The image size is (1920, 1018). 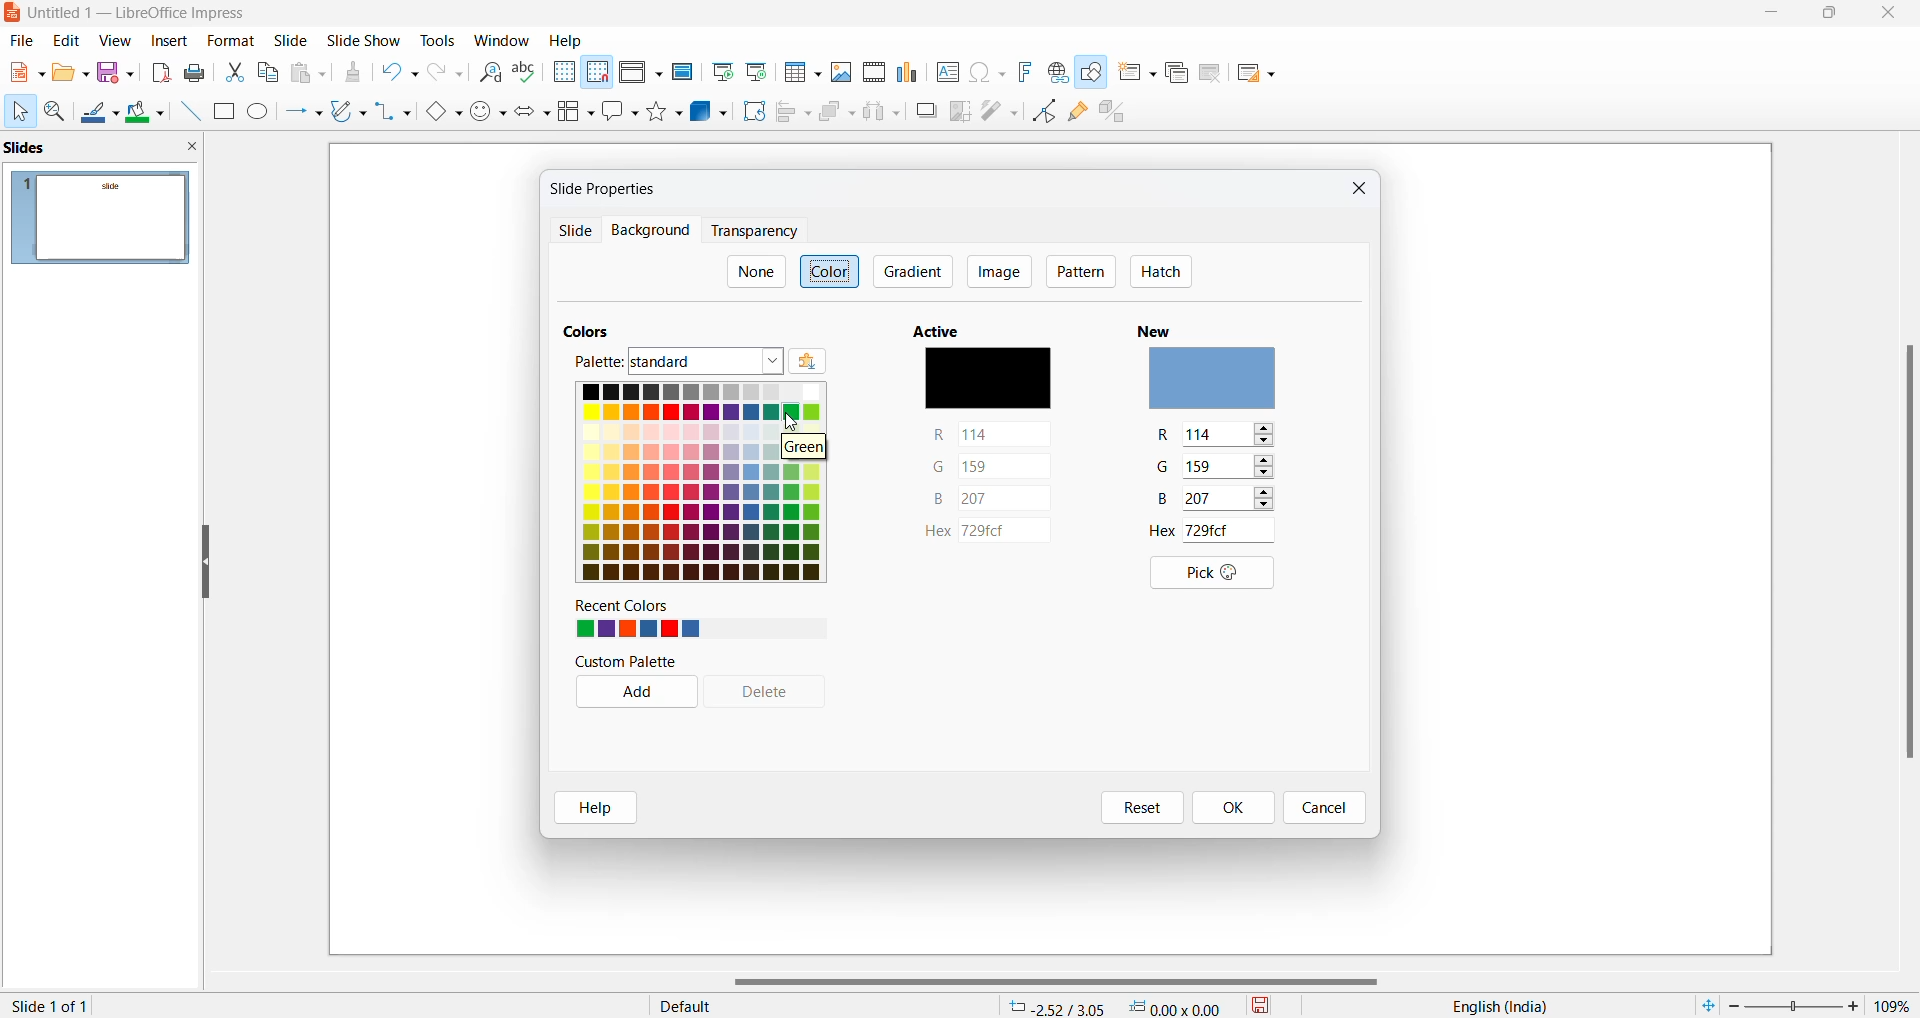 I want to click on cursor coordinate, so click(x=1121, y=1003).